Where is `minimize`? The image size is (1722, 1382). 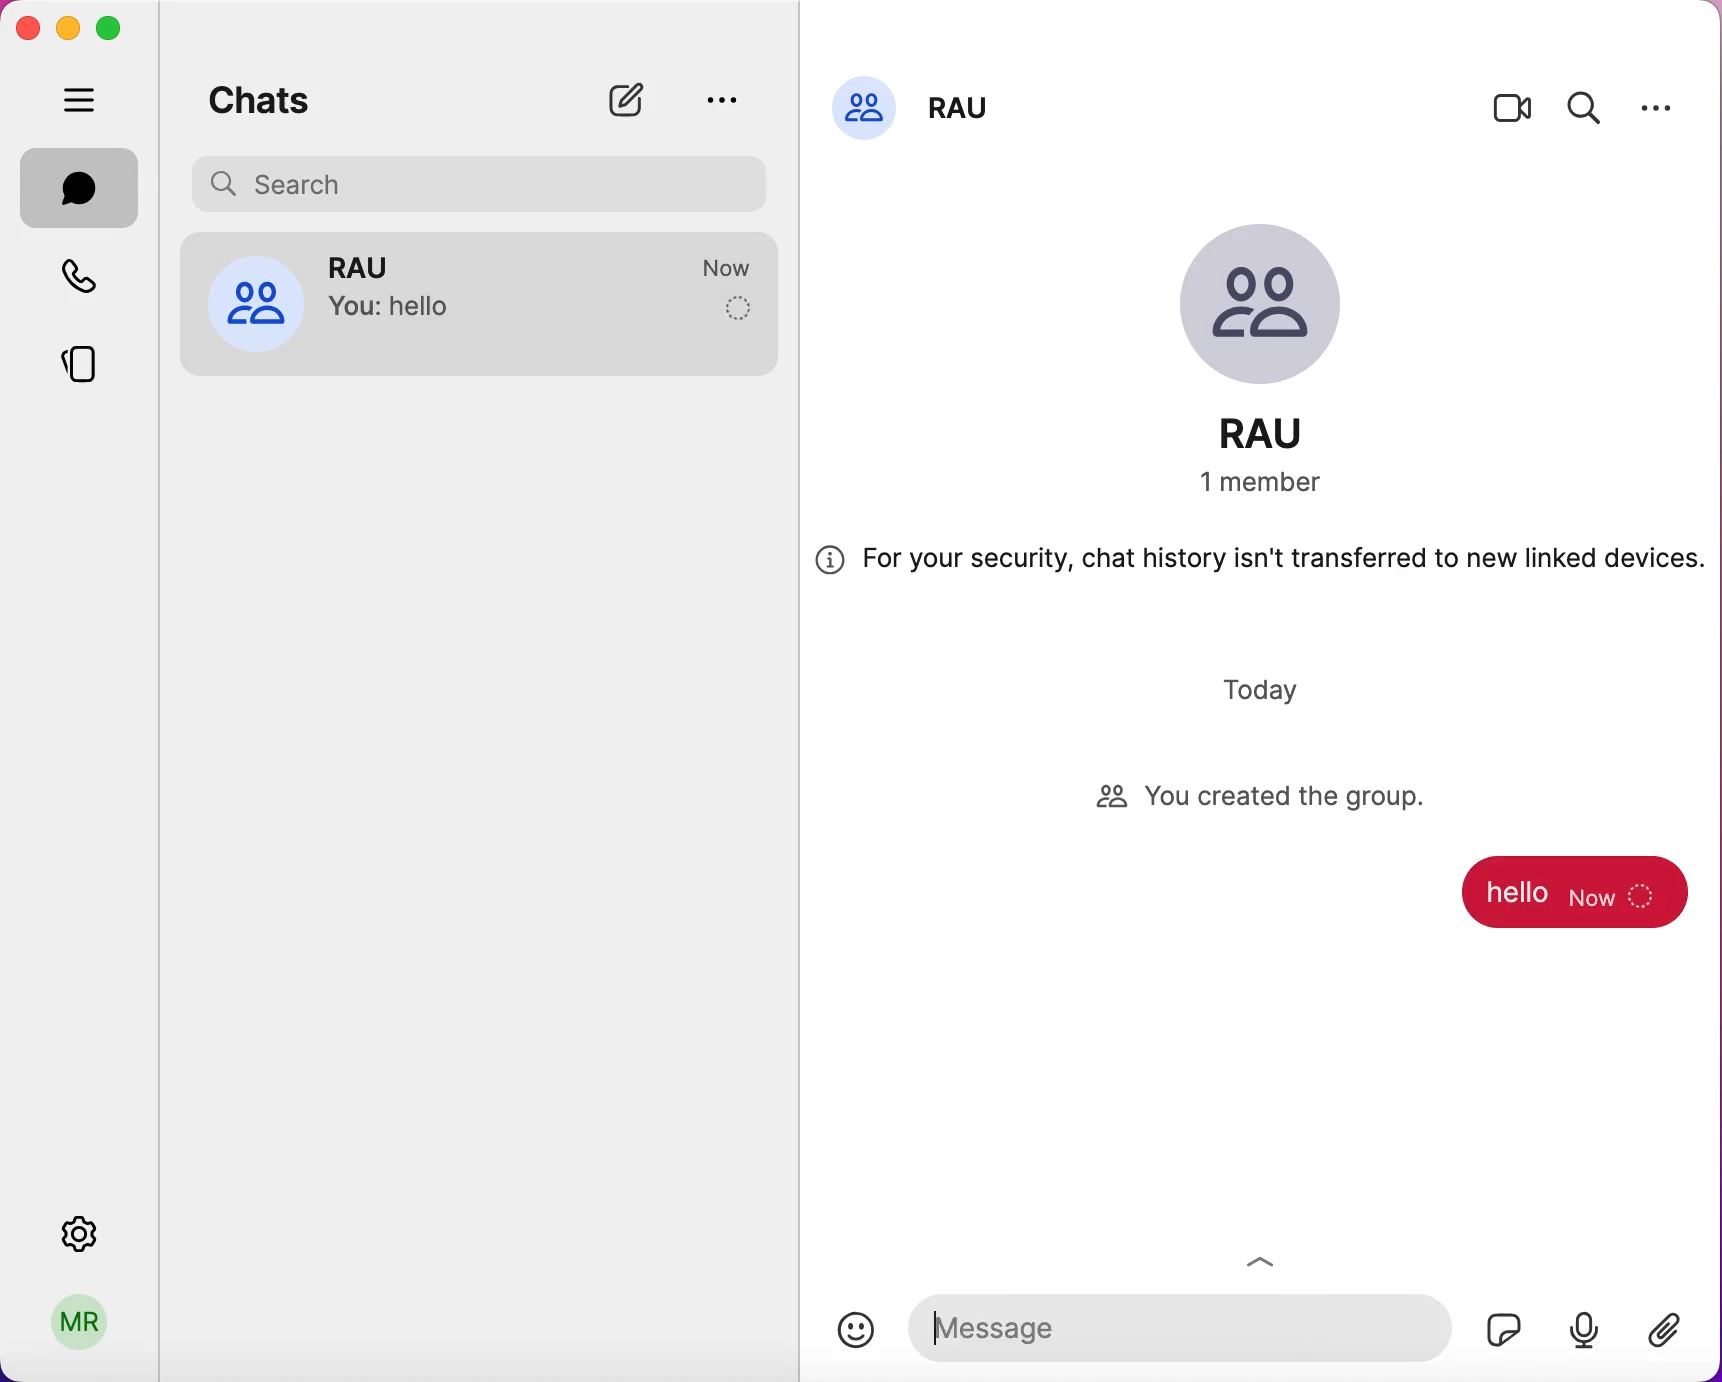
minimize is located at coordinates (66, 27).